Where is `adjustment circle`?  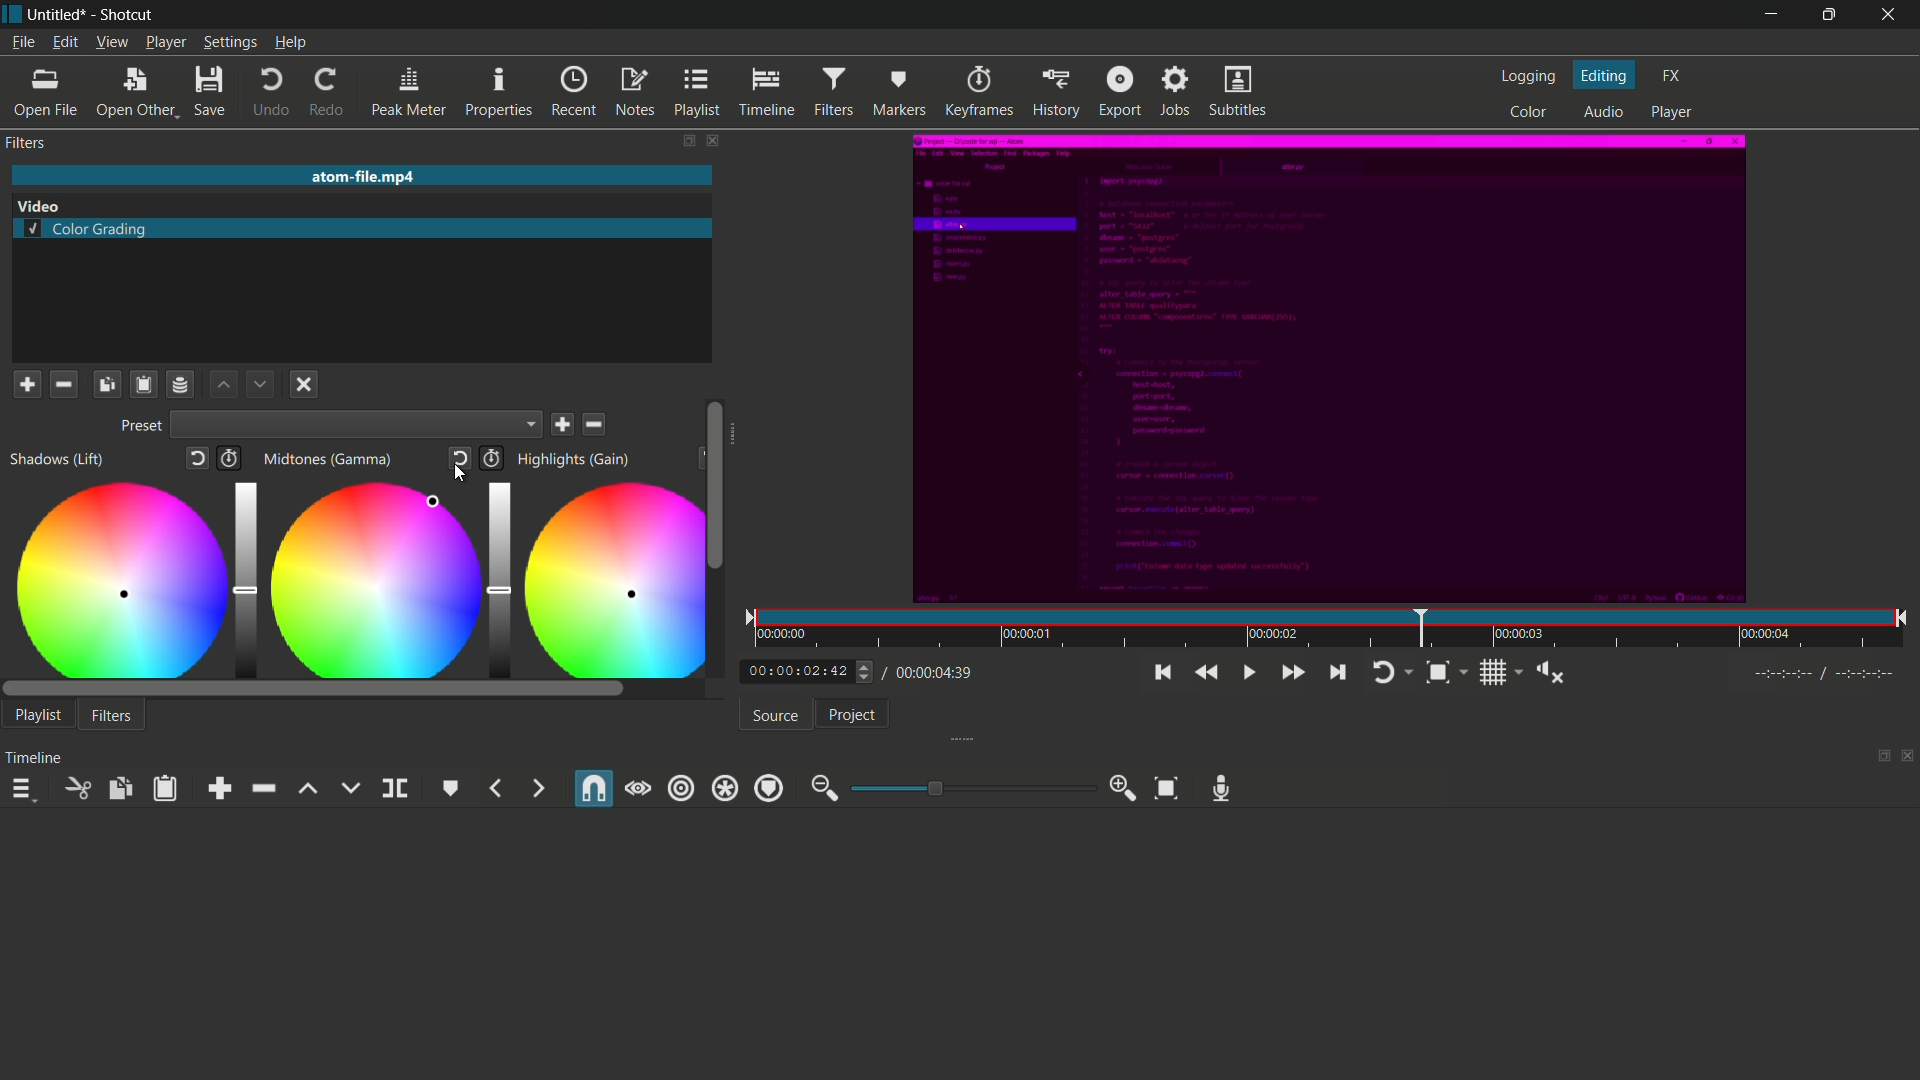
adjustment circle is located at coordinates (613, 578).